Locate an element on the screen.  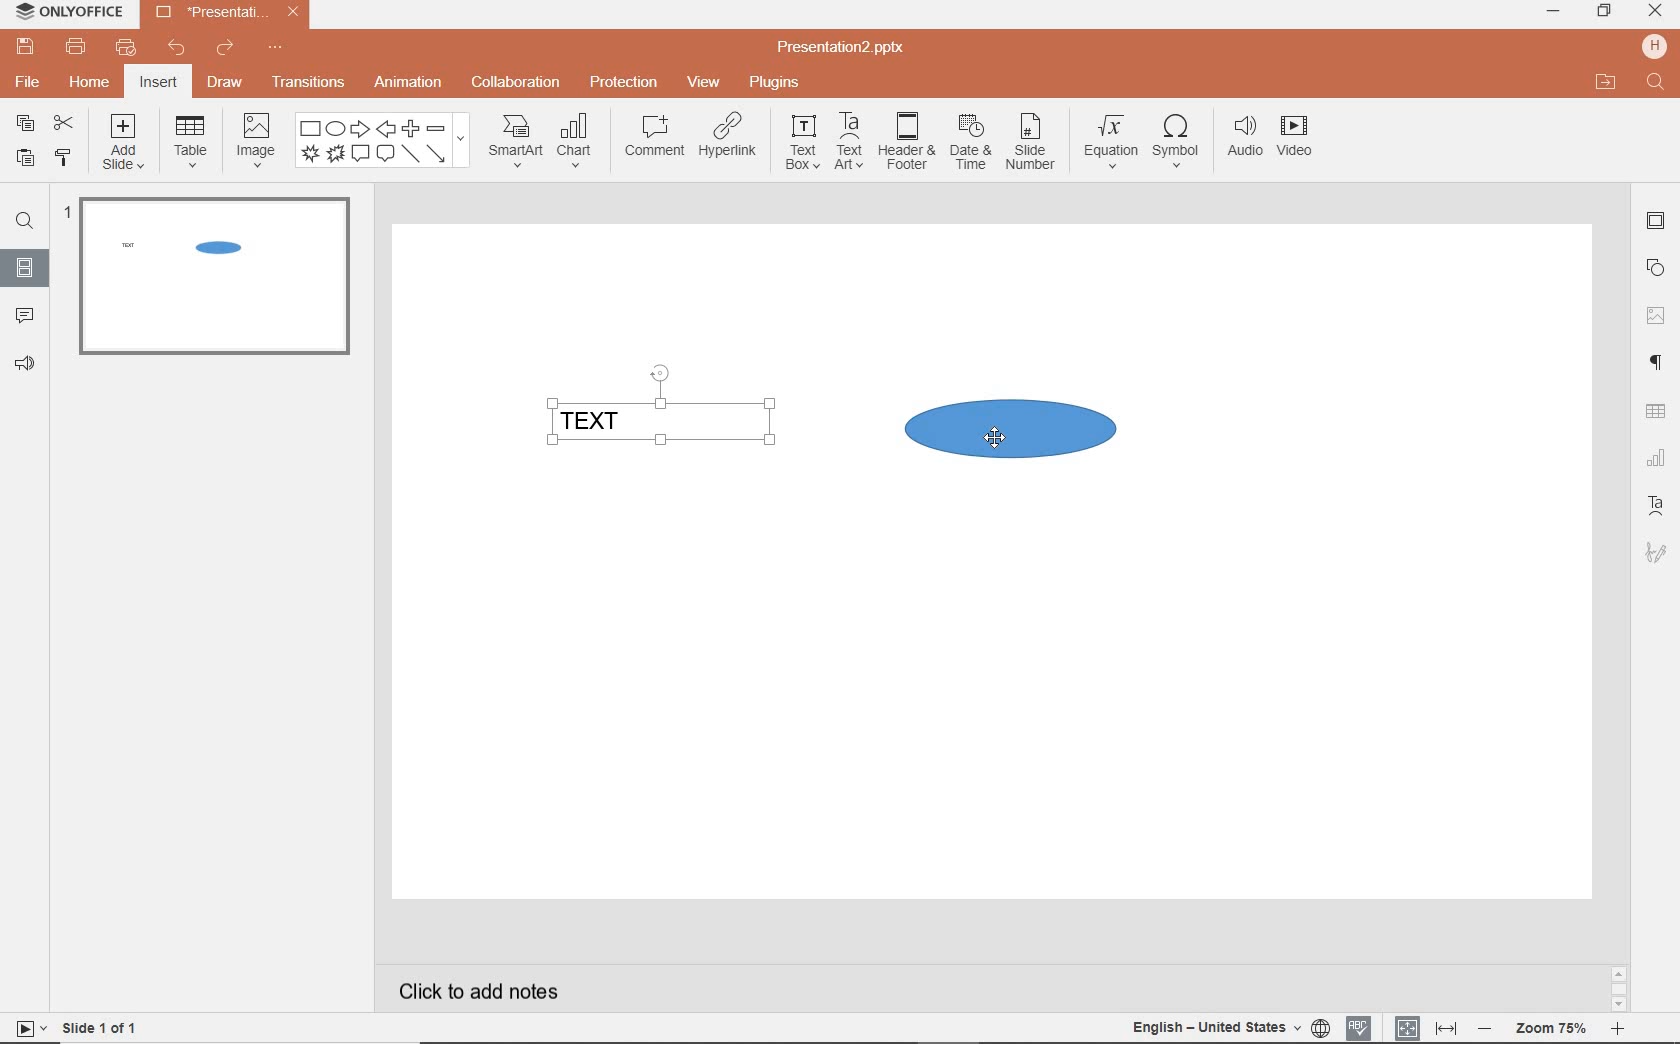
hyperlink is located at coordinates (729, 137).